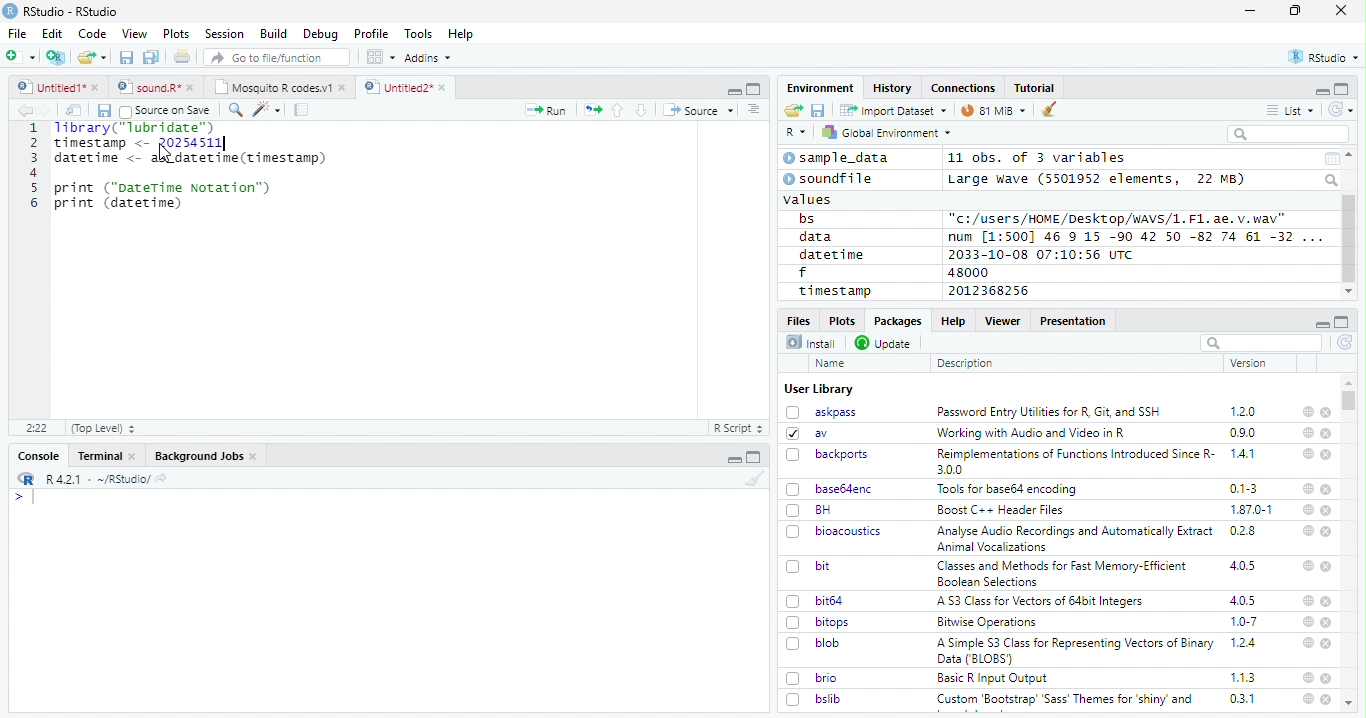 The height and width of the screenshot is (718, 1366). Describe the element at coordinates (1245, 642) in the screenshot. I see `1.2.4` at that location.